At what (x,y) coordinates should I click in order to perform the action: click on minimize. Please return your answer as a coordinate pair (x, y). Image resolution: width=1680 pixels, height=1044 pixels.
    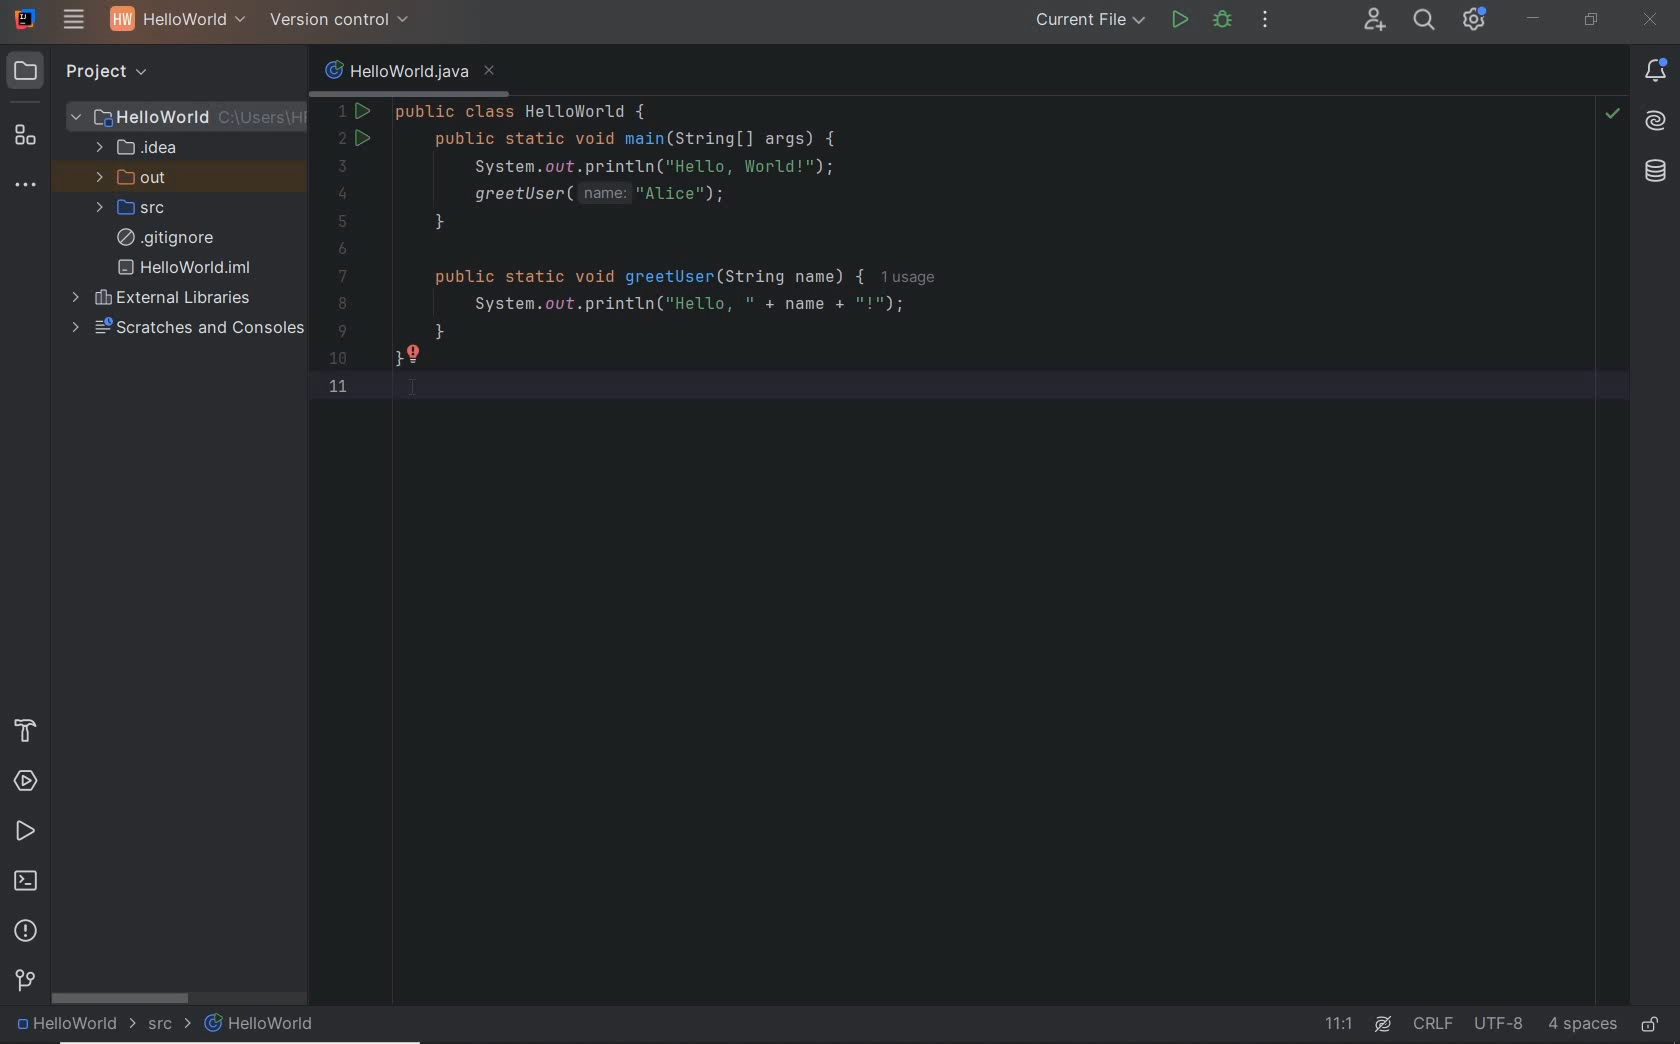
    Looking at the image, I should click on (1534, 20).